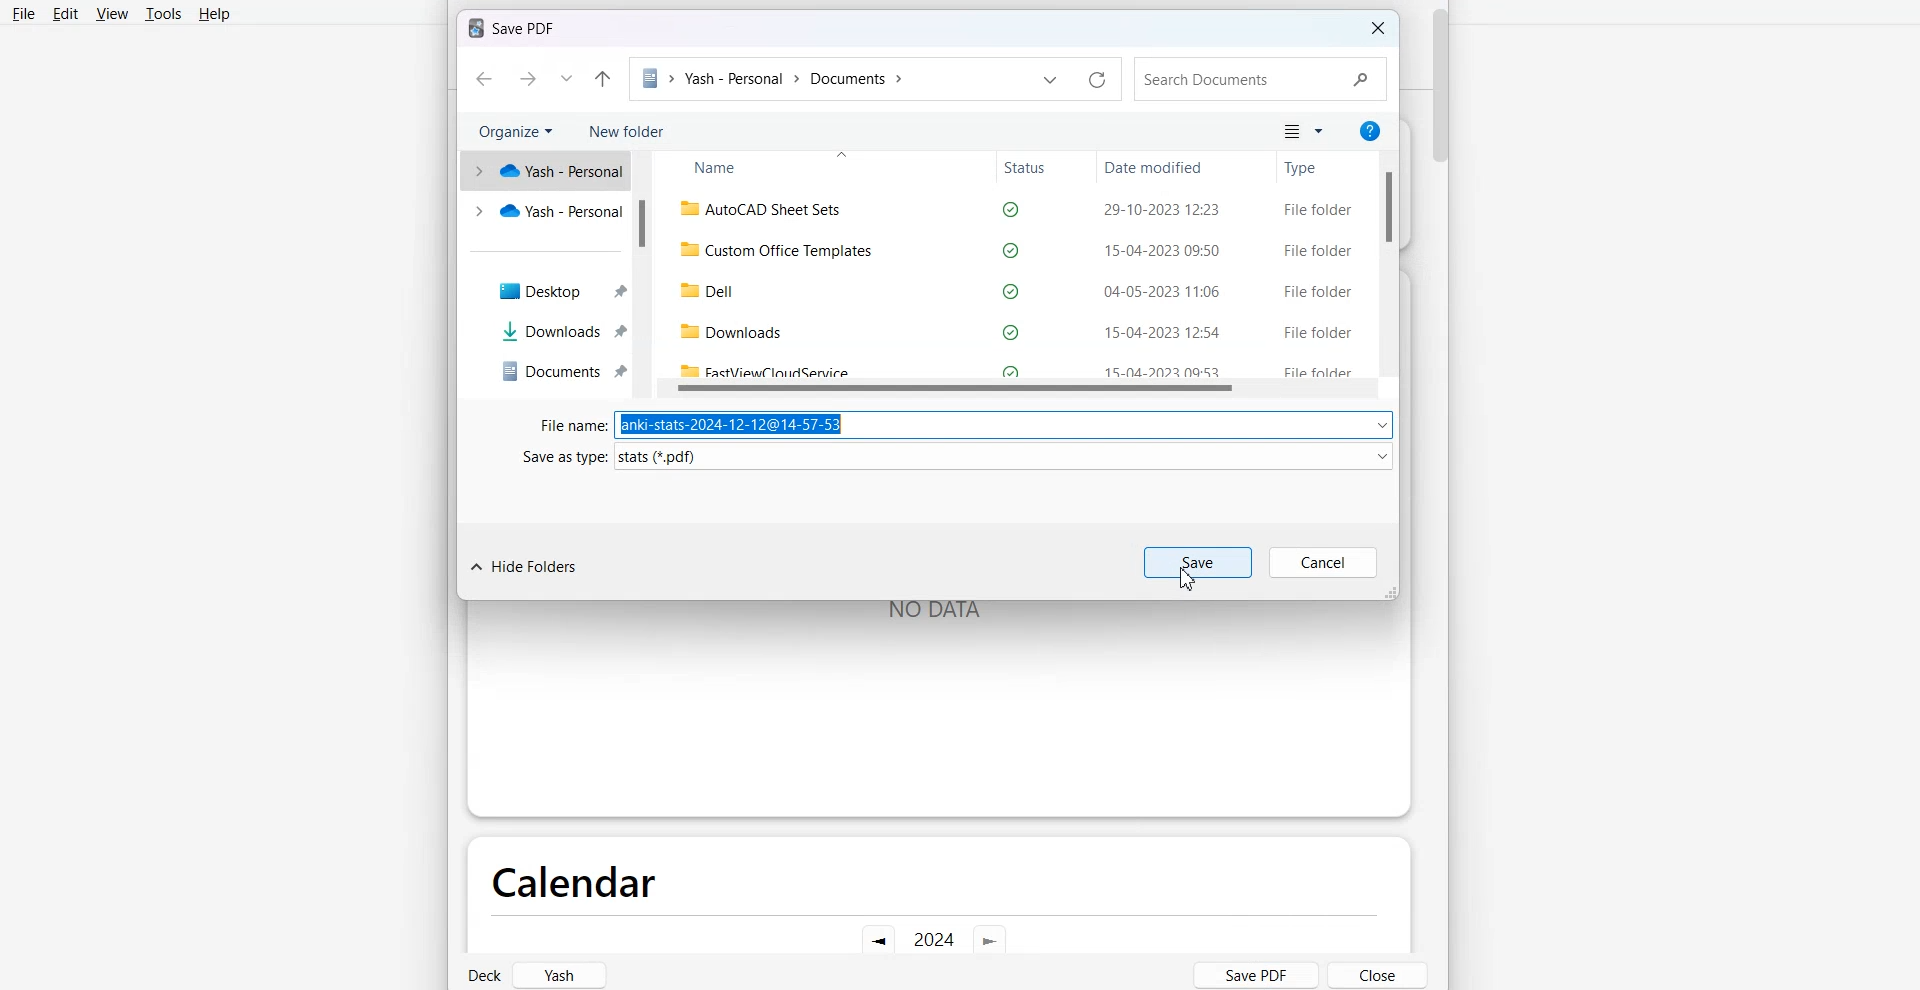  I want to click on Previous File, so click(1050, 78).